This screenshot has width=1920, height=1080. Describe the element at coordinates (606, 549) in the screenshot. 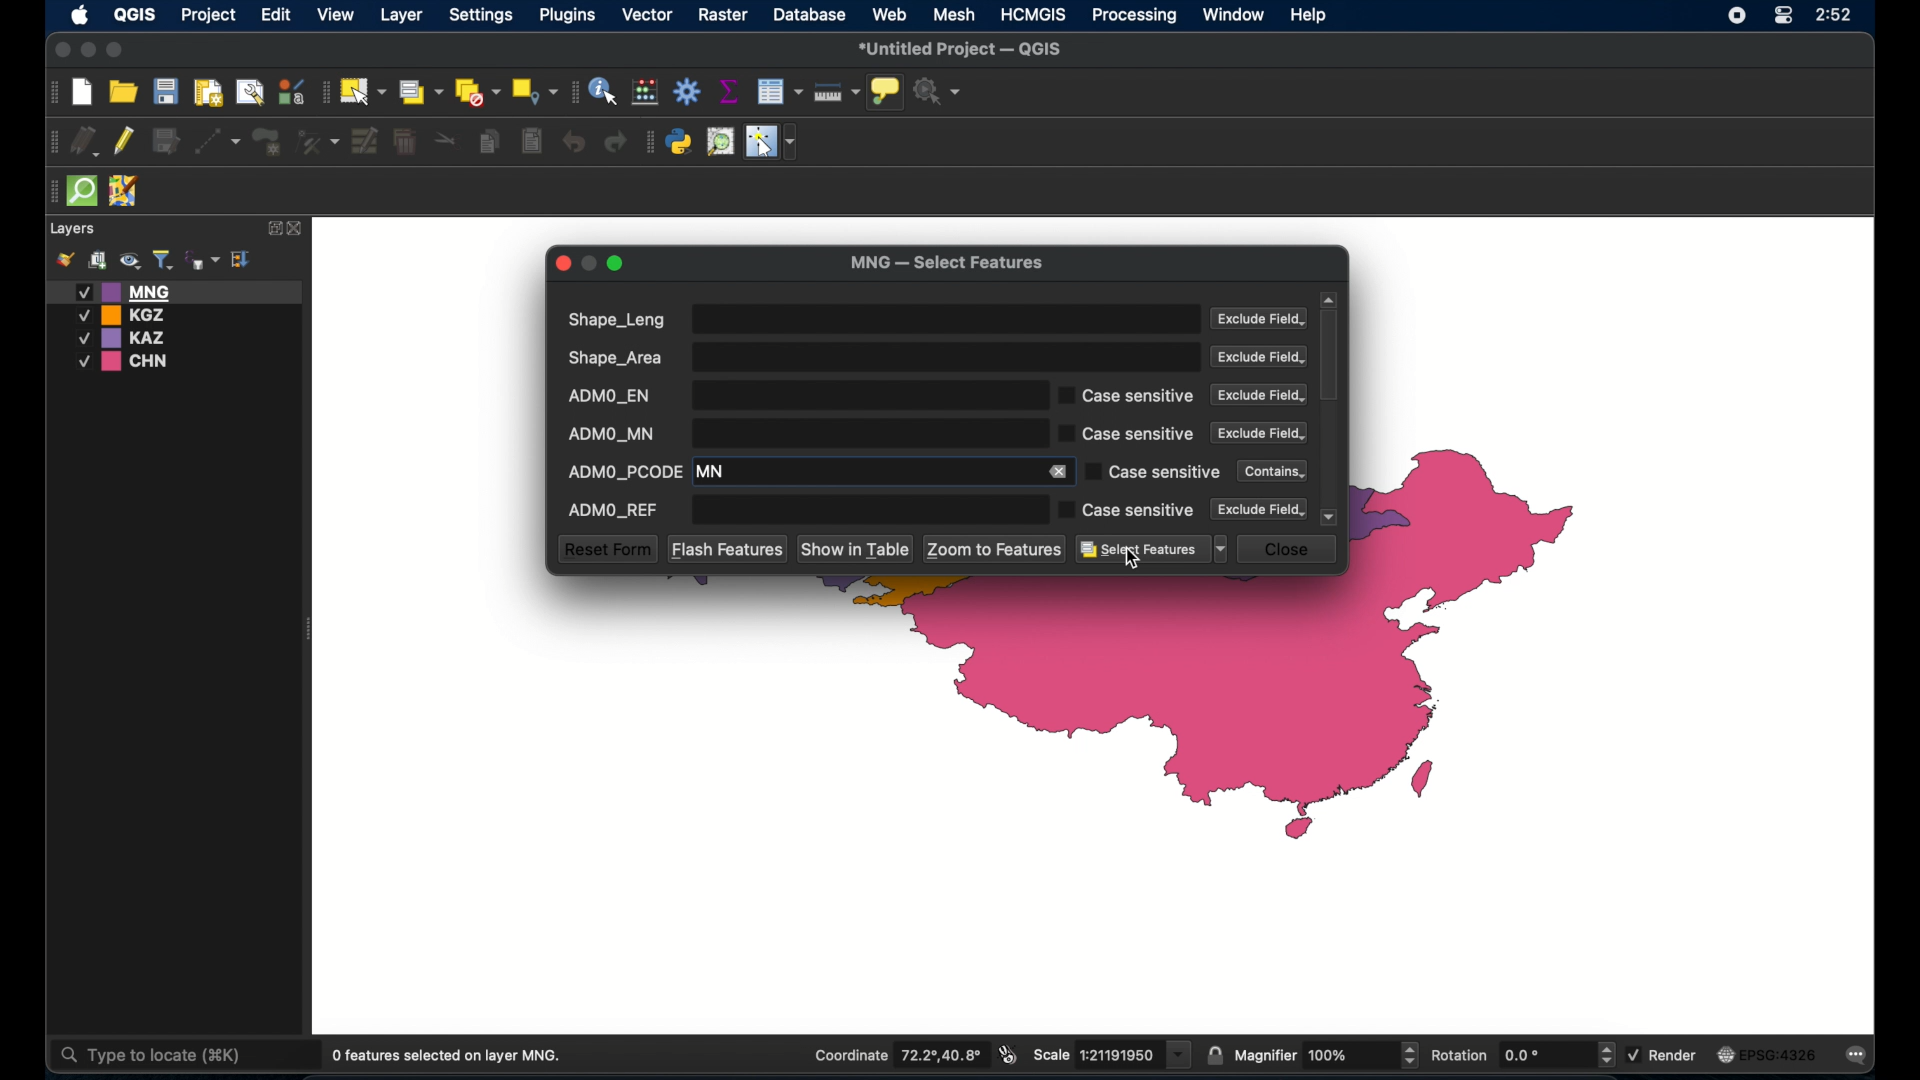

I see `reset form` at that location.